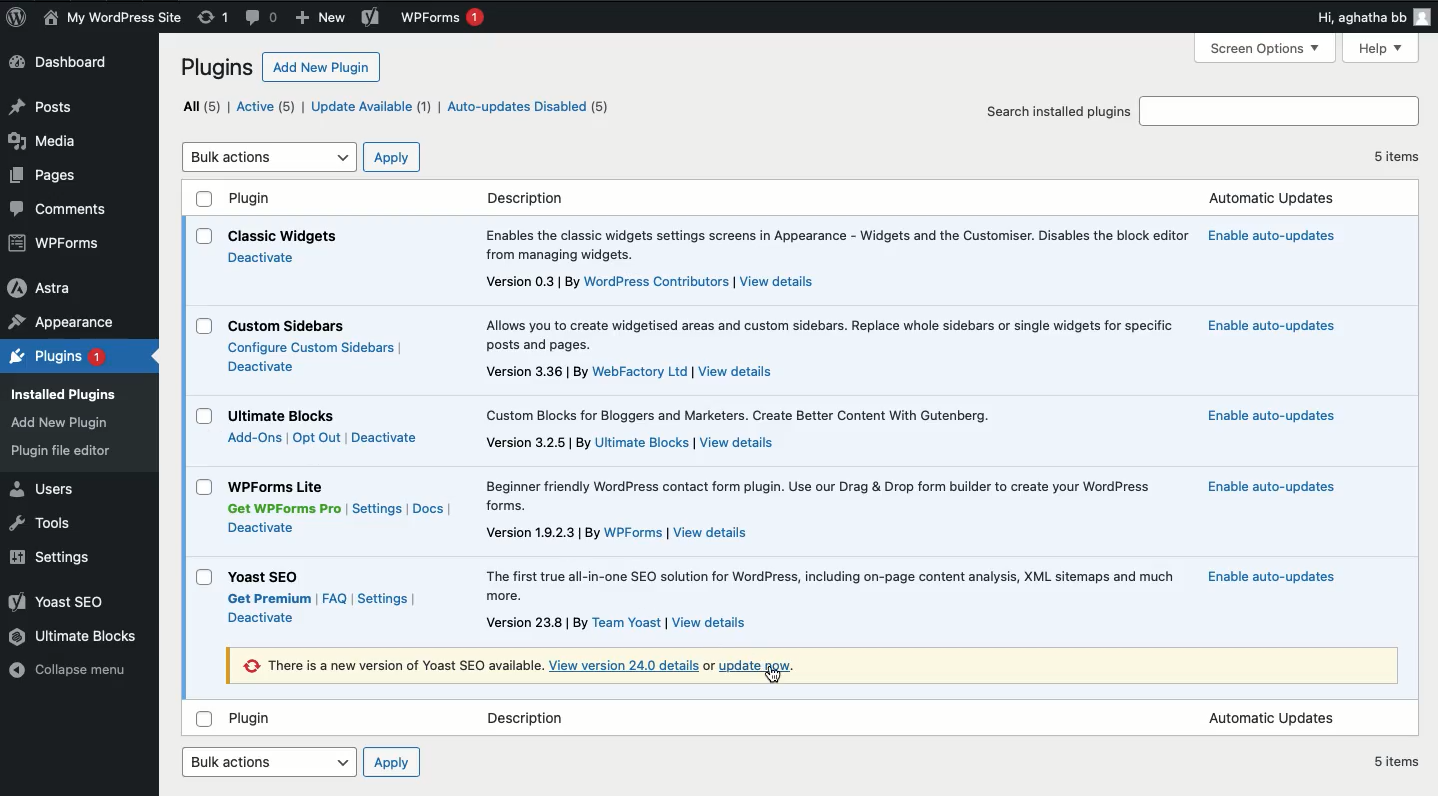  Describe the element at coordinates (57, 558) in the screenshot. I see `Settings` at that location.